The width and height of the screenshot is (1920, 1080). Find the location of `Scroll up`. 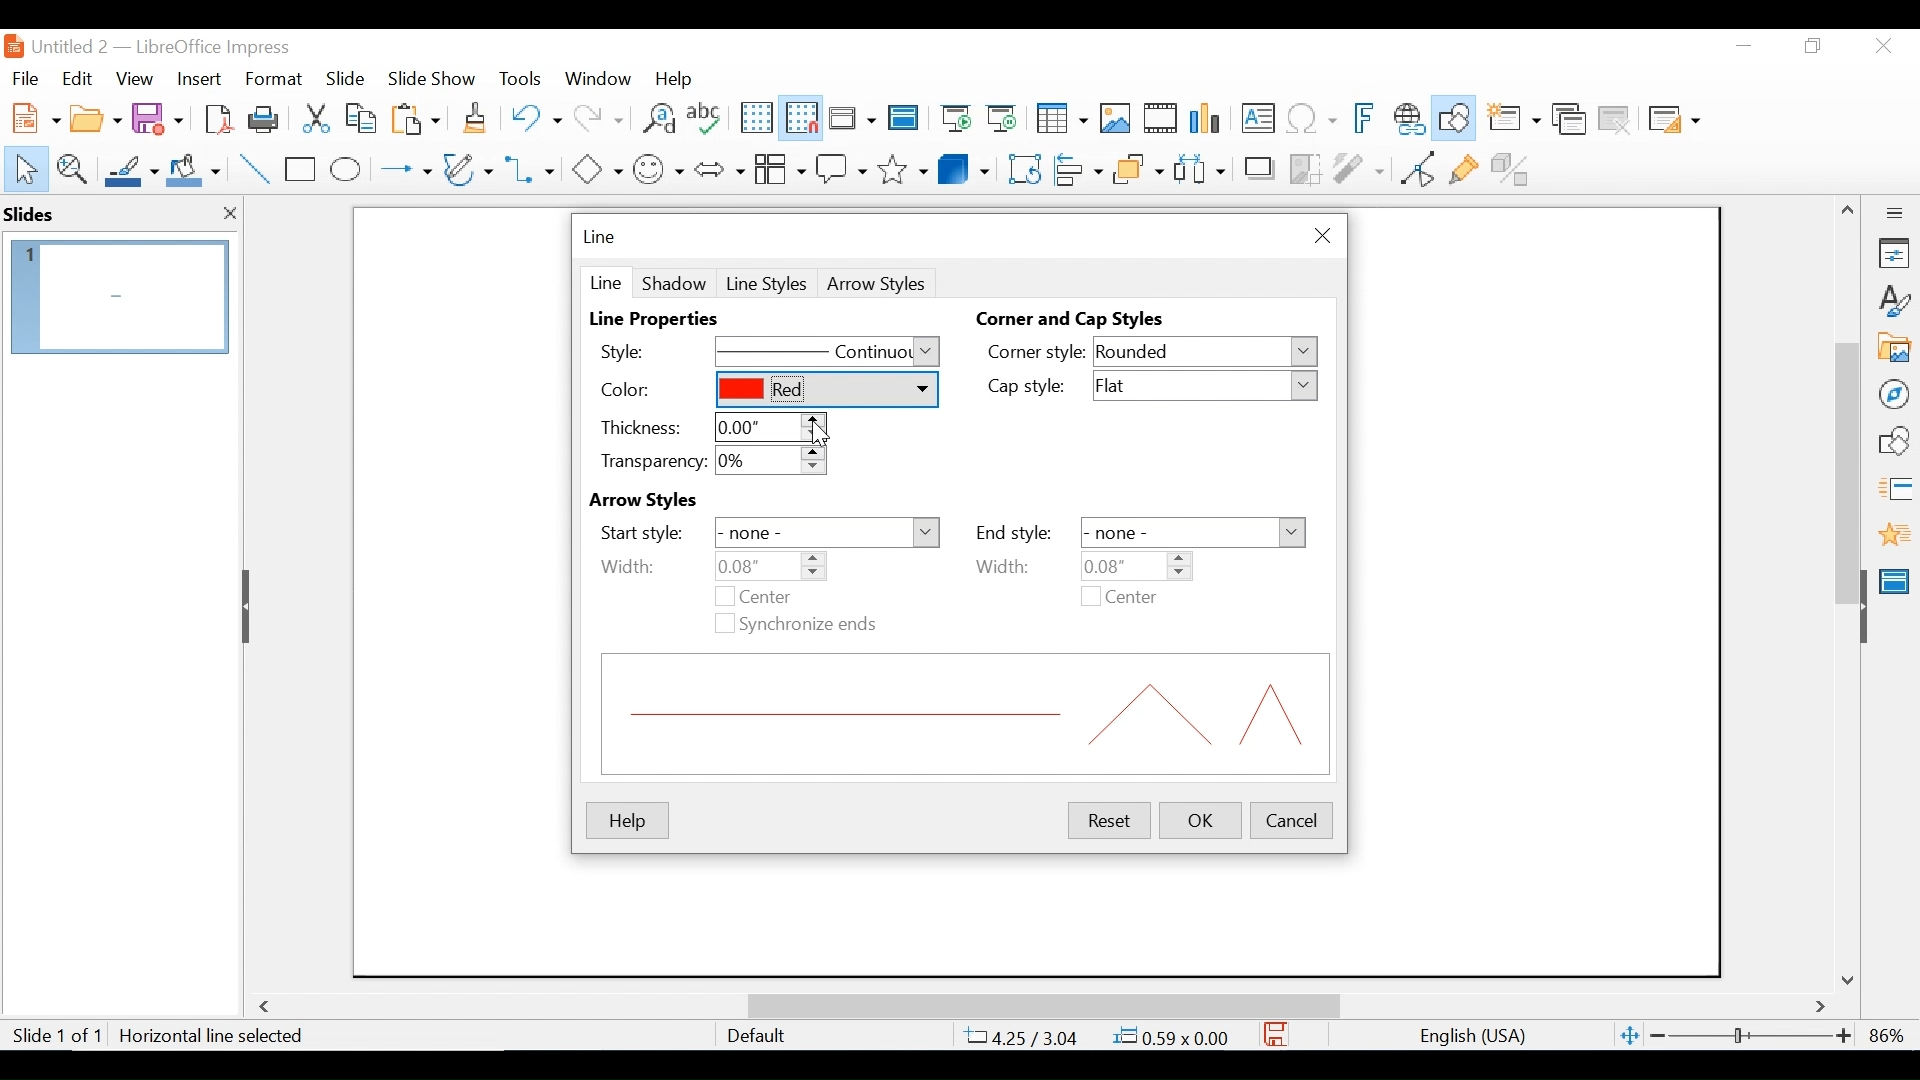

Scroll up is located at coordinates (1849, 210).